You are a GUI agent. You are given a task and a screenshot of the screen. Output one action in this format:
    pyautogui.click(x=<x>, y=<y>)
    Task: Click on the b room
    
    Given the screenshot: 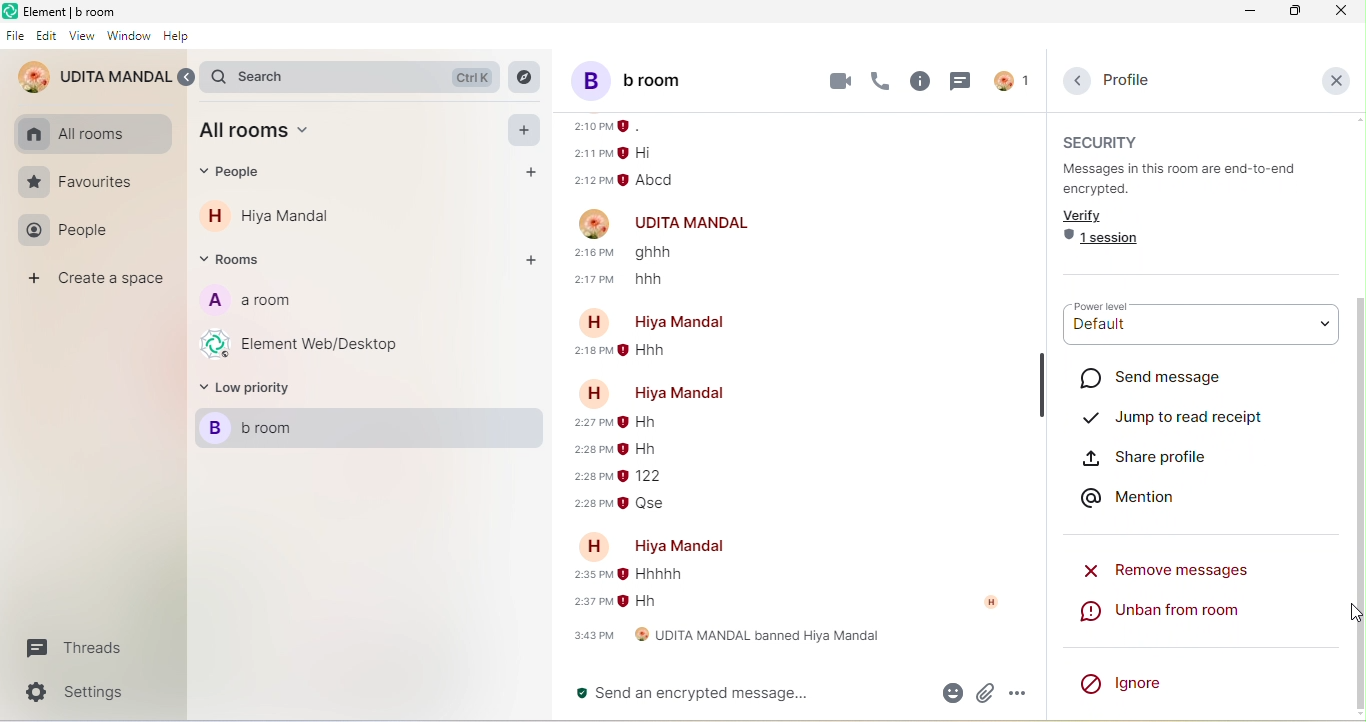 What is the action you would take?
    pyautogui.click(x=654, y=79)
    